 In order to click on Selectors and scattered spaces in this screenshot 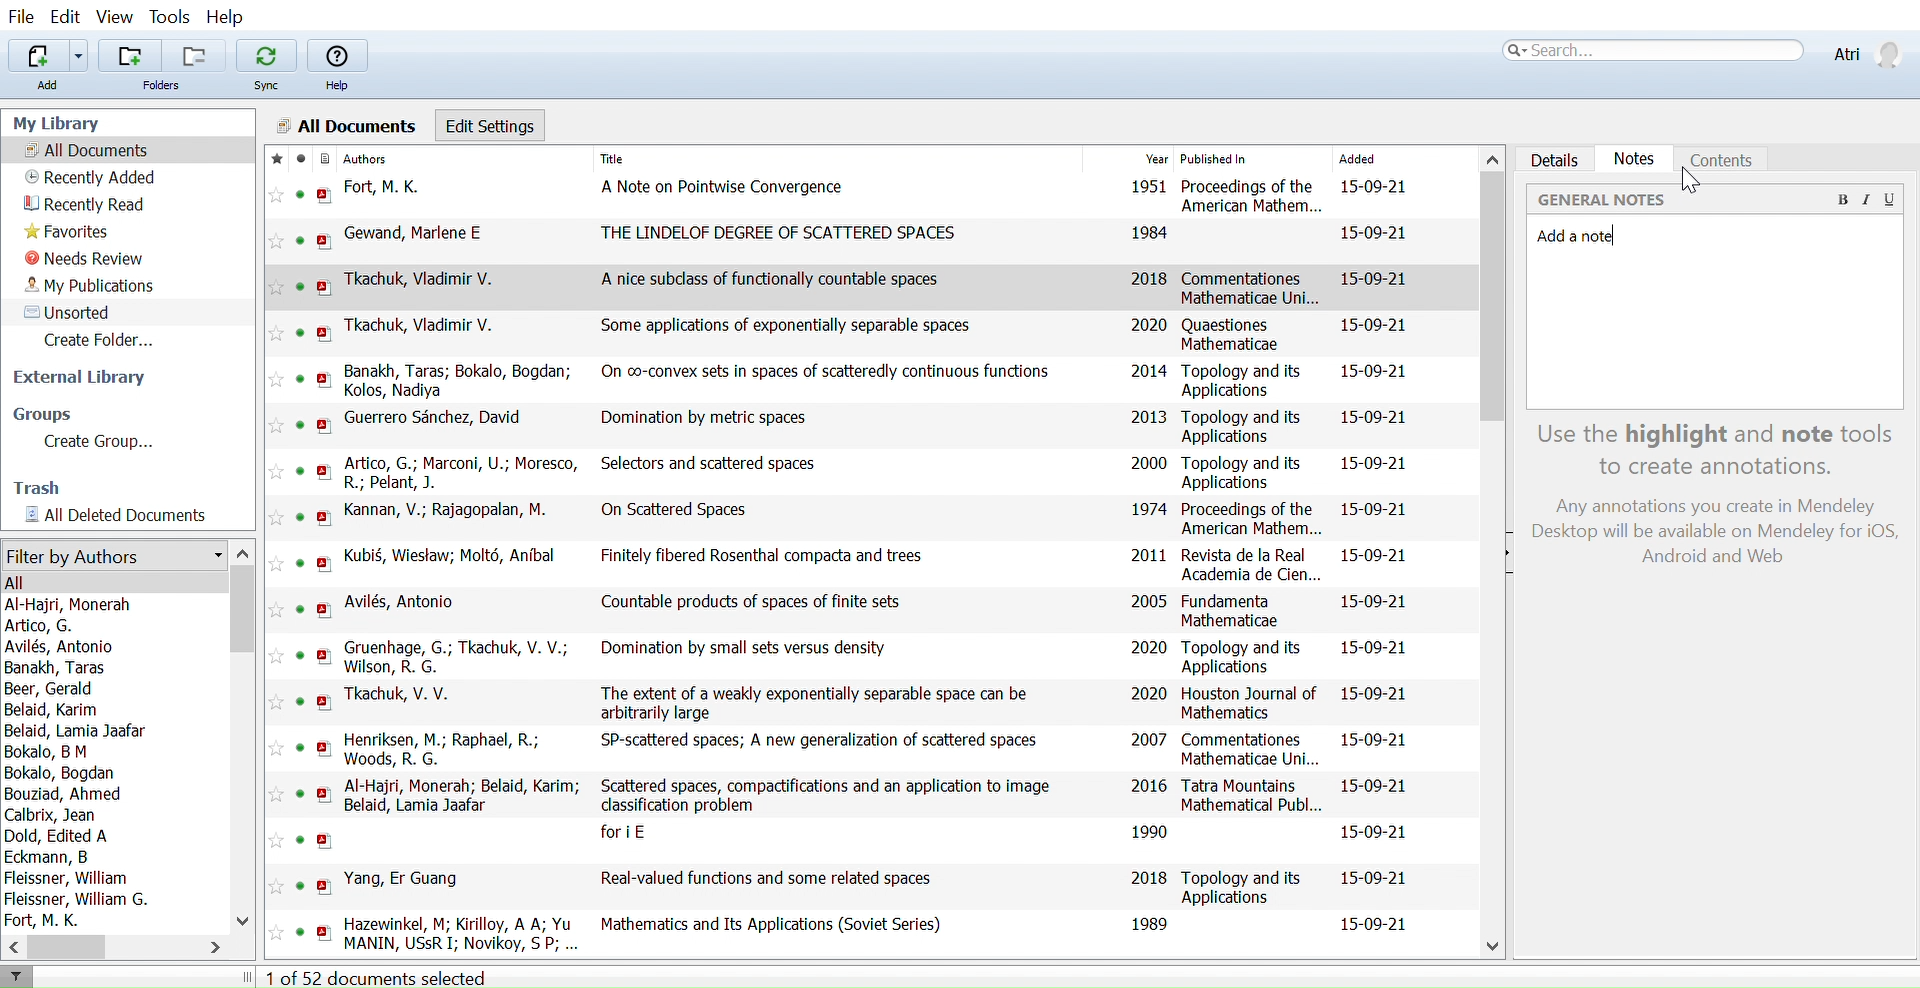, I will do `click(710, 464)`.